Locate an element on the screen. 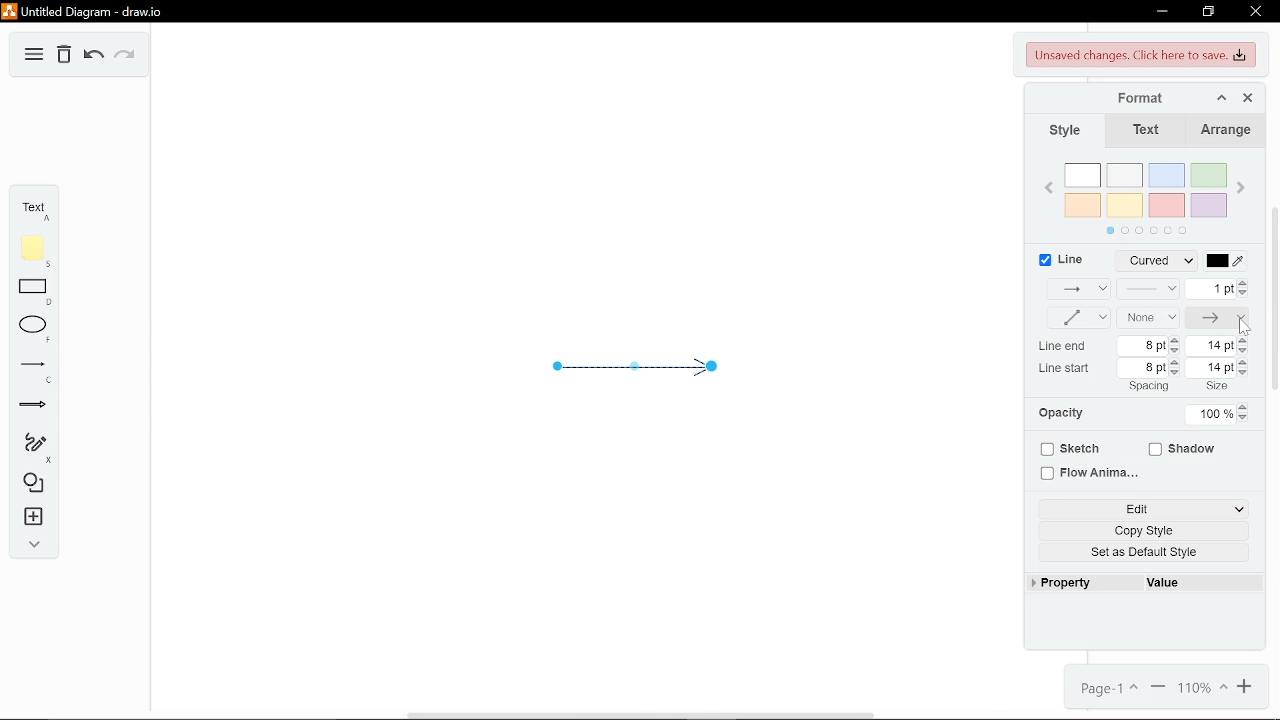 The image size is (1280, 720). Diagram is located at coordinates (34, 55).